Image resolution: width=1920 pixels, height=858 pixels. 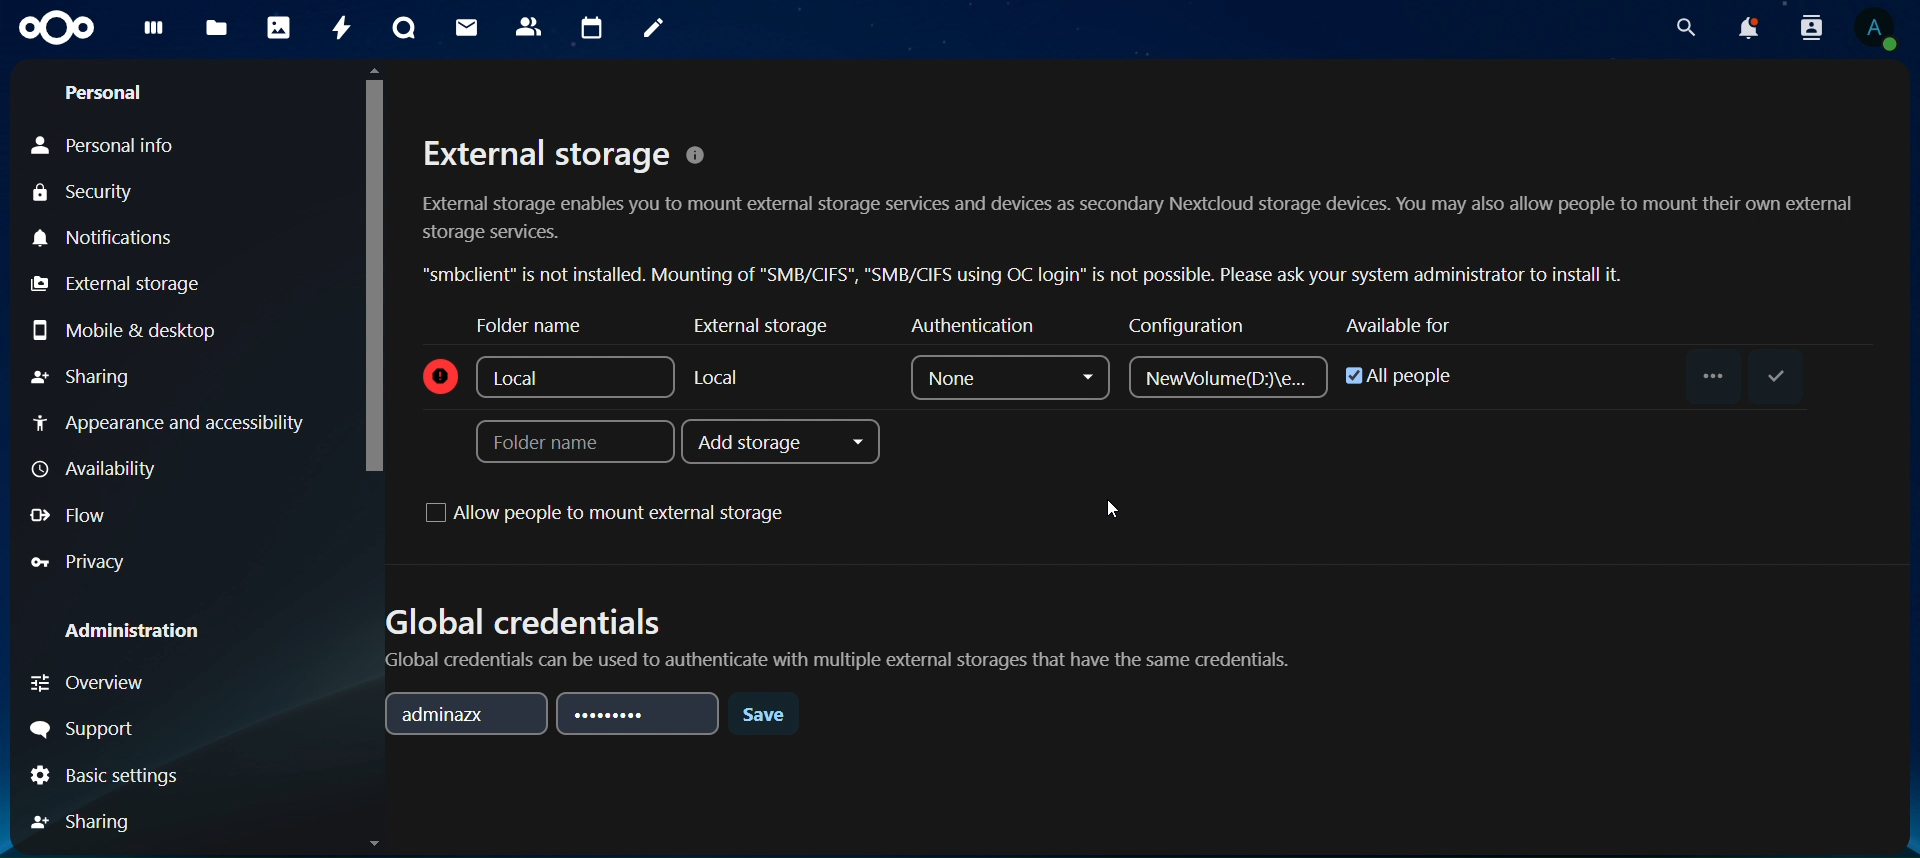 What do you see at coordinates (466, 715) in the screenshot?
I see `adminazx` at bounding box center [466, 715].